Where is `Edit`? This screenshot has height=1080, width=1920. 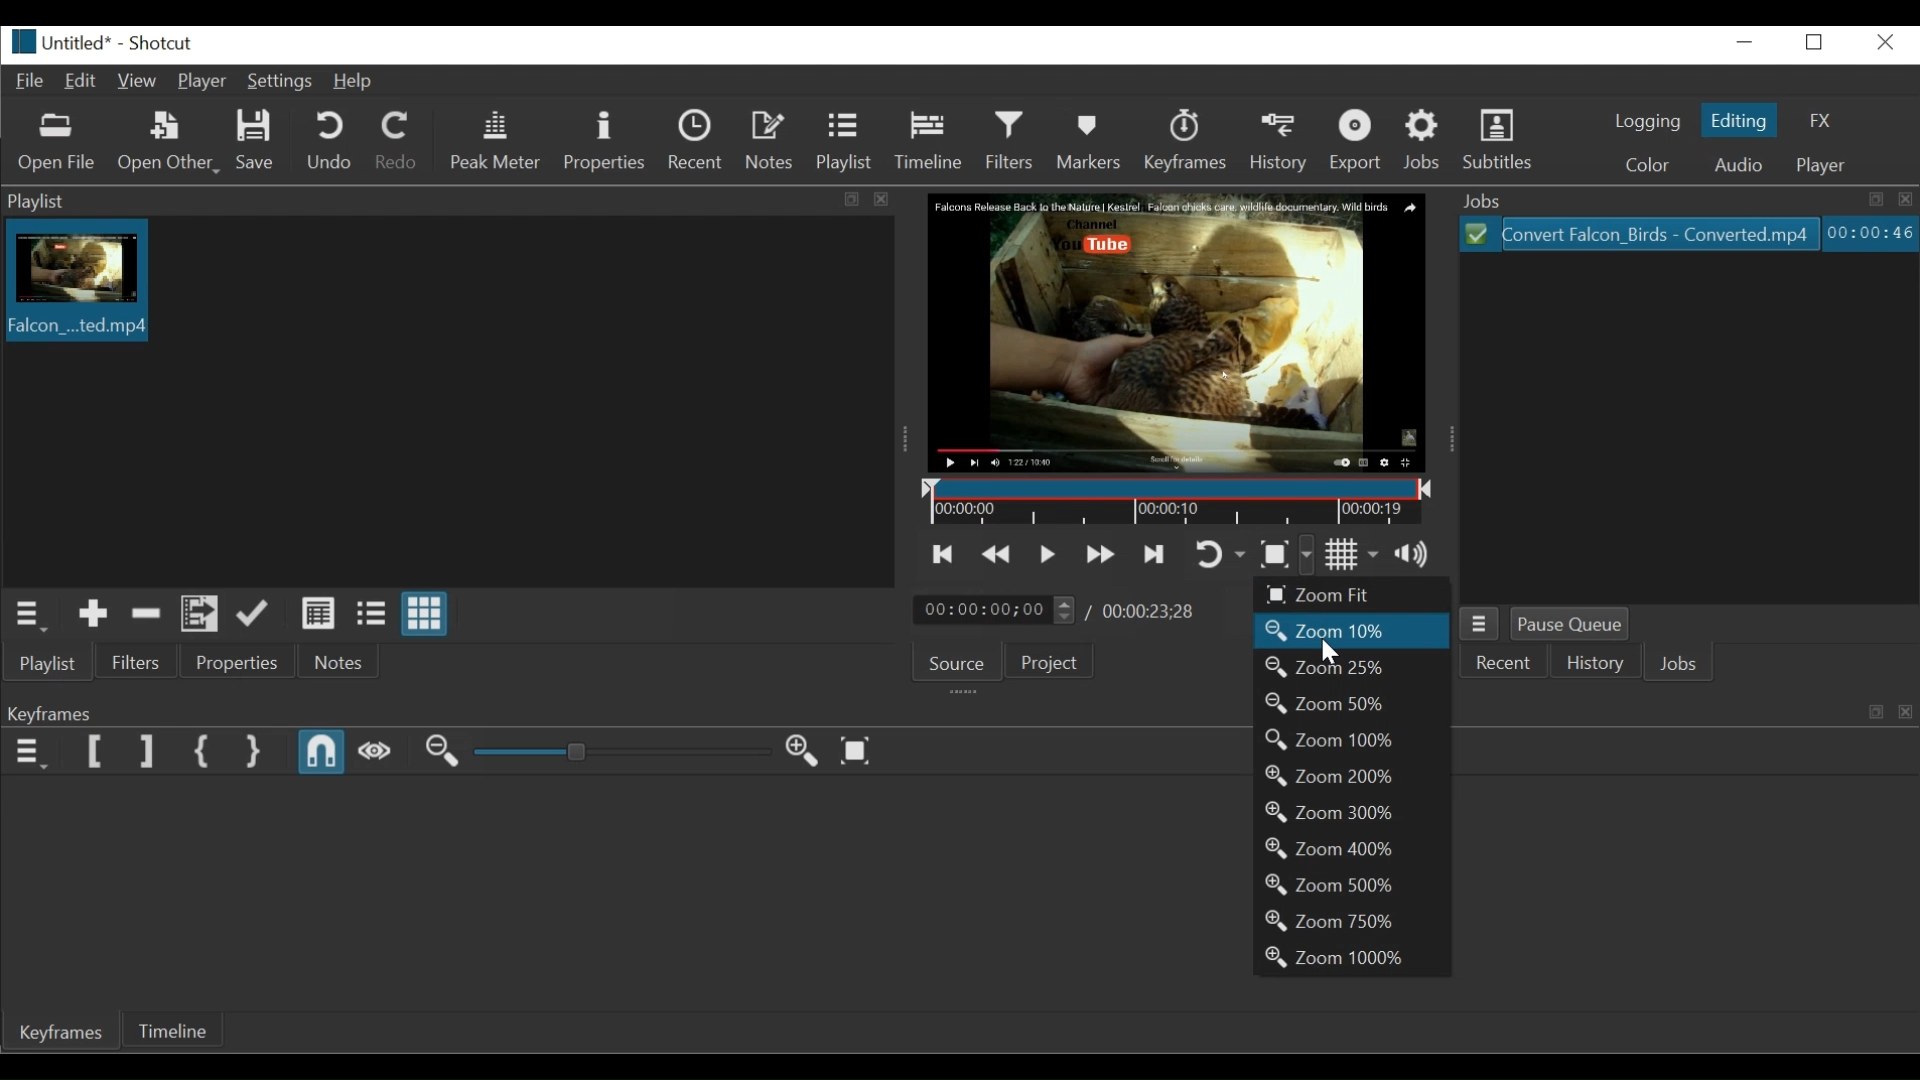
Edit is located at coordinates (81, 82).